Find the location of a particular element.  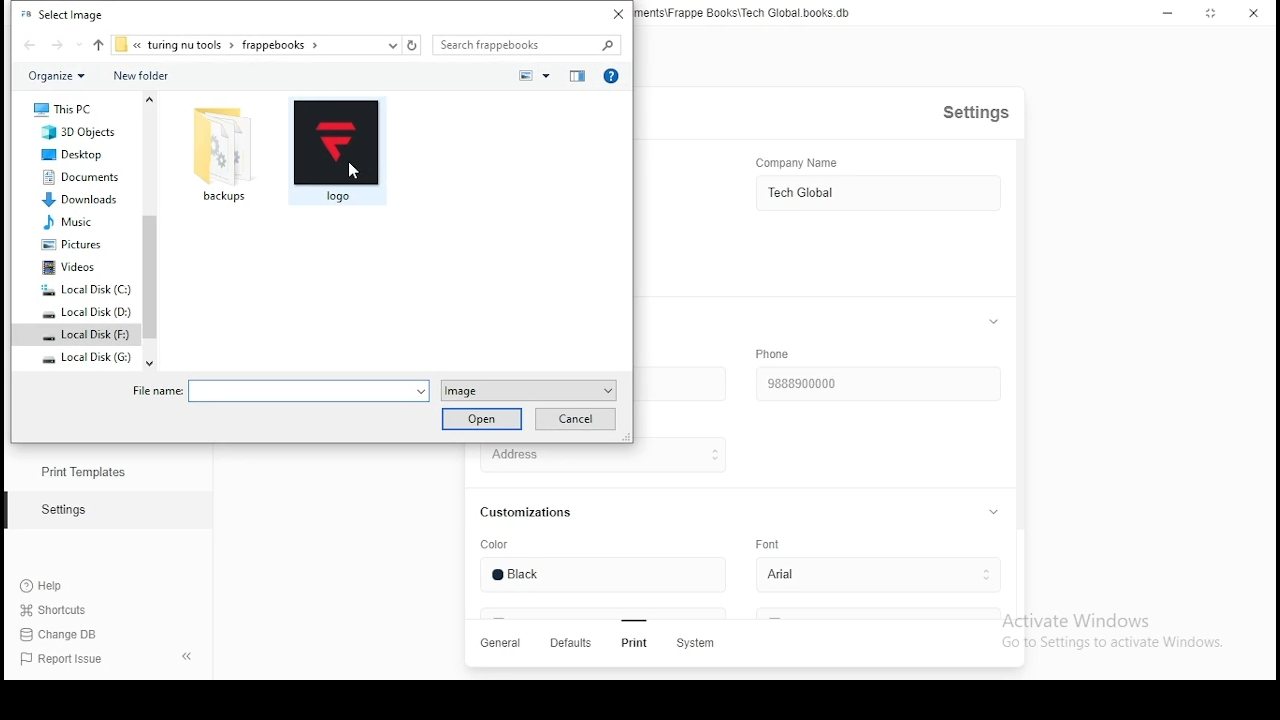

backups  is located at coordinates (224, 162).